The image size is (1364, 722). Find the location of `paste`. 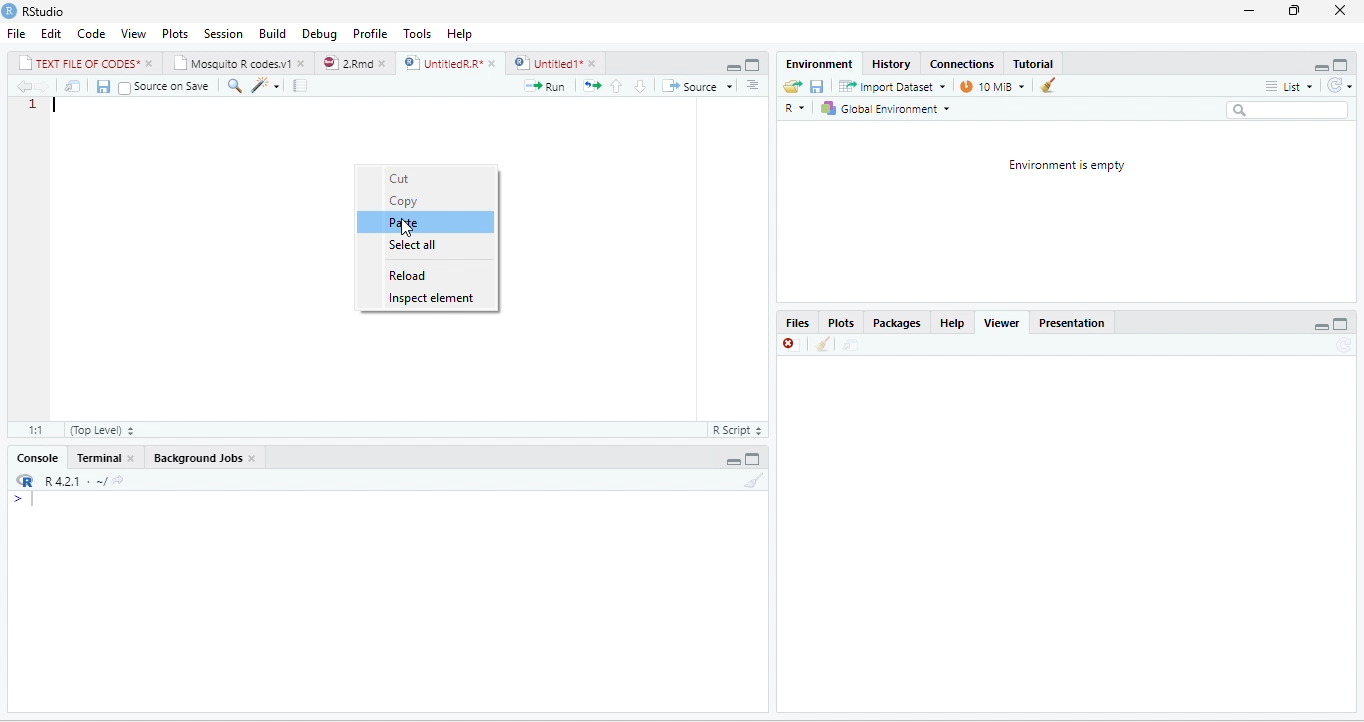

paste is located at coordinates (404, 223).